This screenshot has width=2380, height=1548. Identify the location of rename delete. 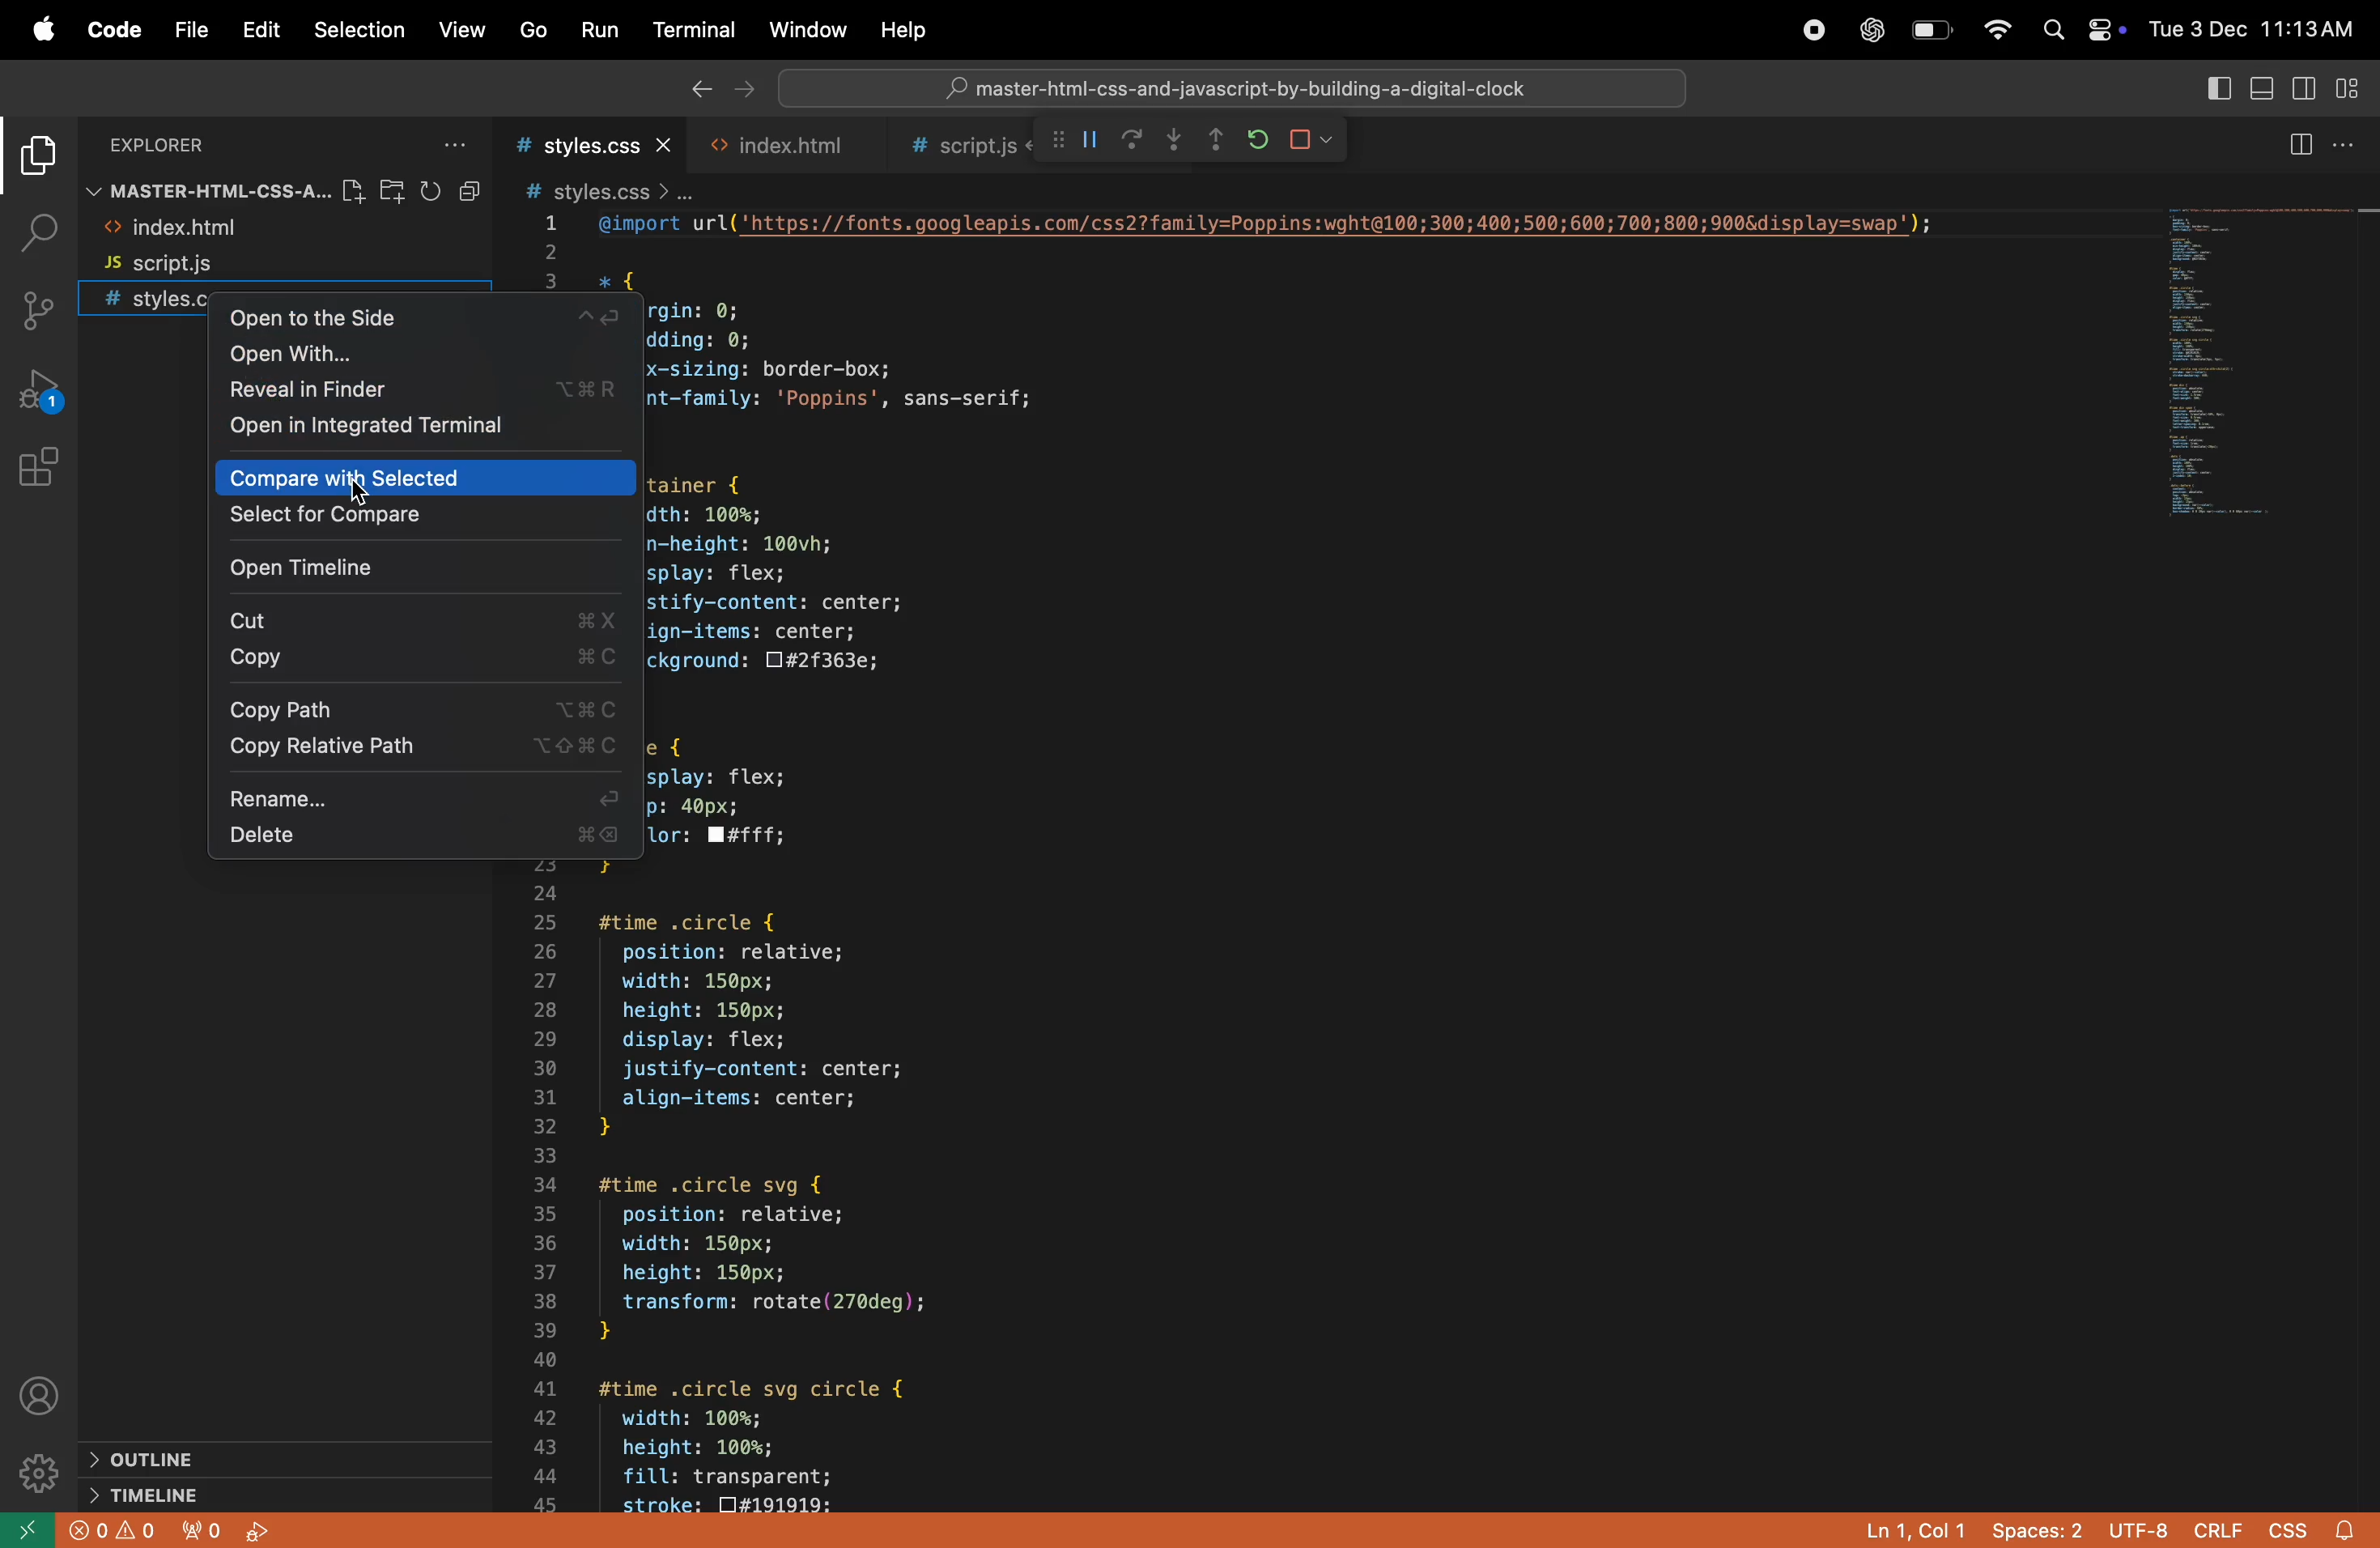
(427, 797).